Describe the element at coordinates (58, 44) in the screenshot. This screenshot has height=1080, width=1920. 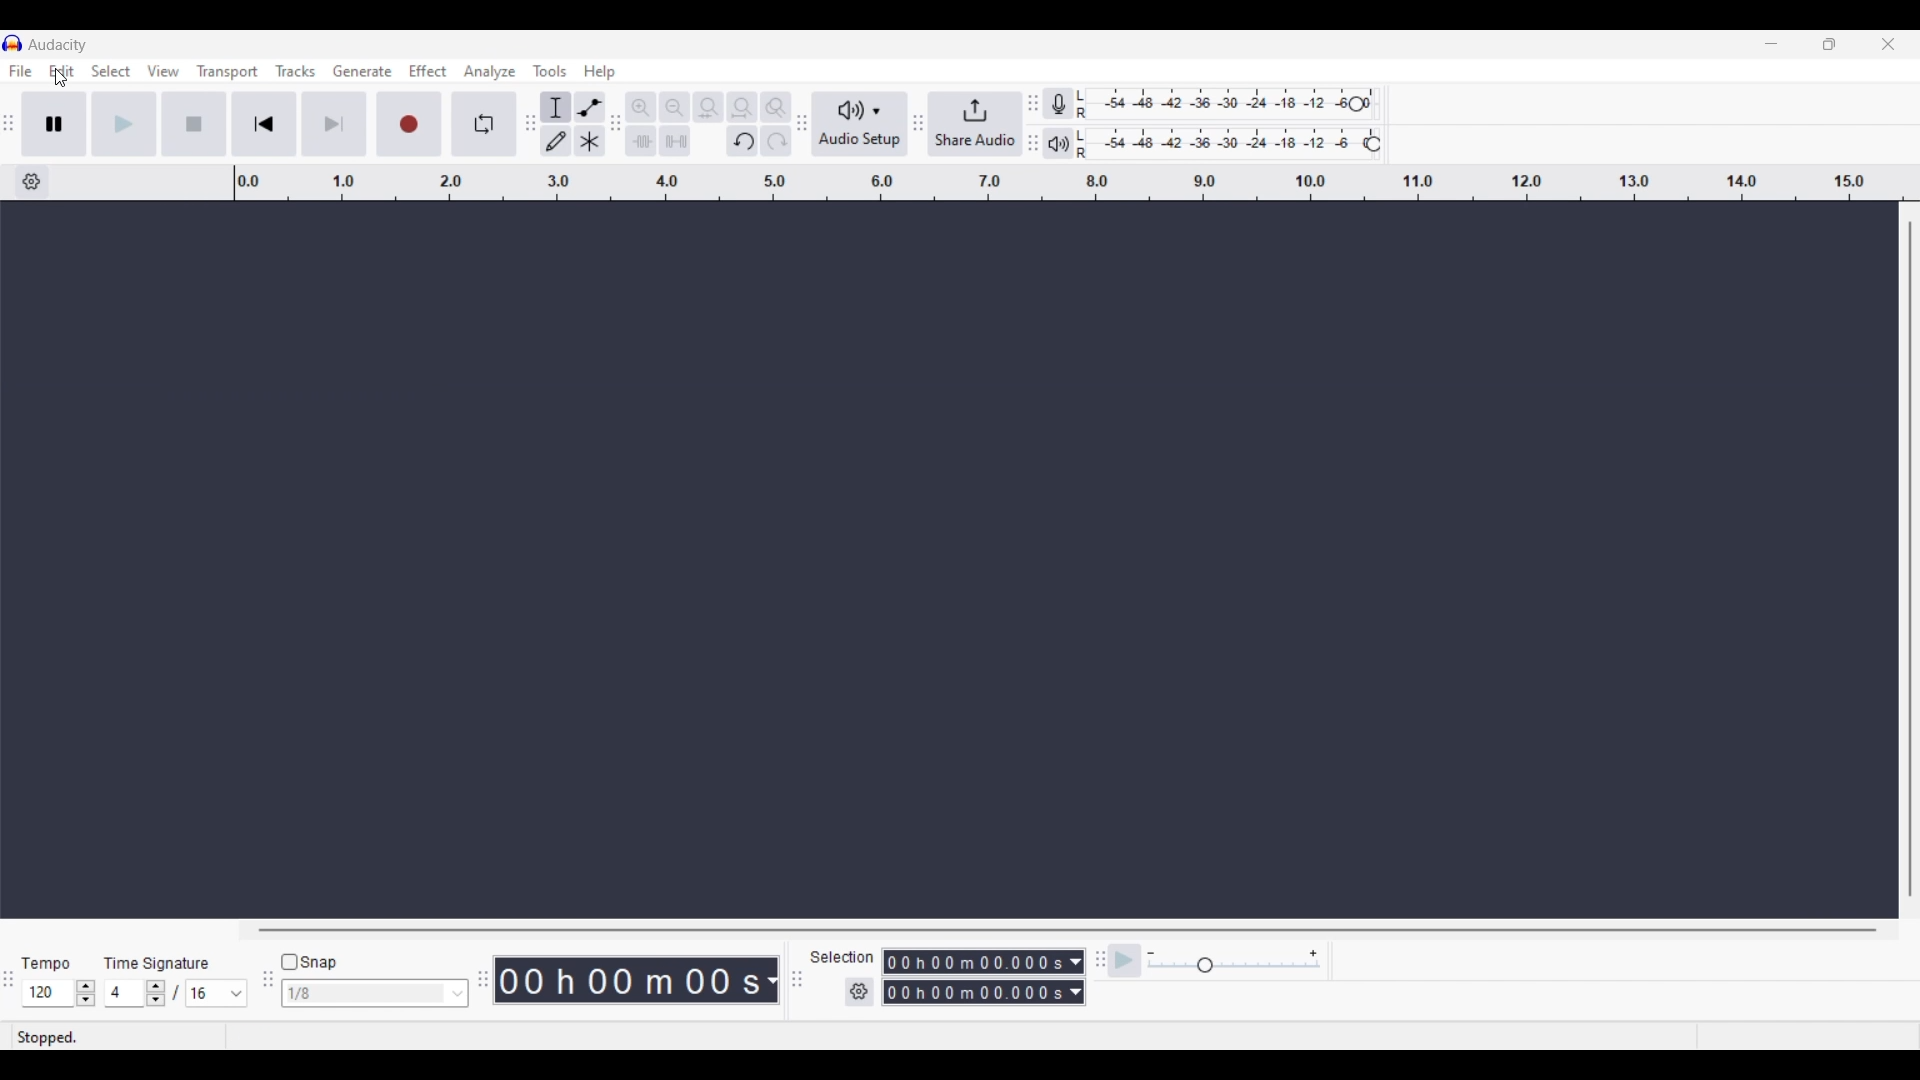
I see `Software name` at that location.